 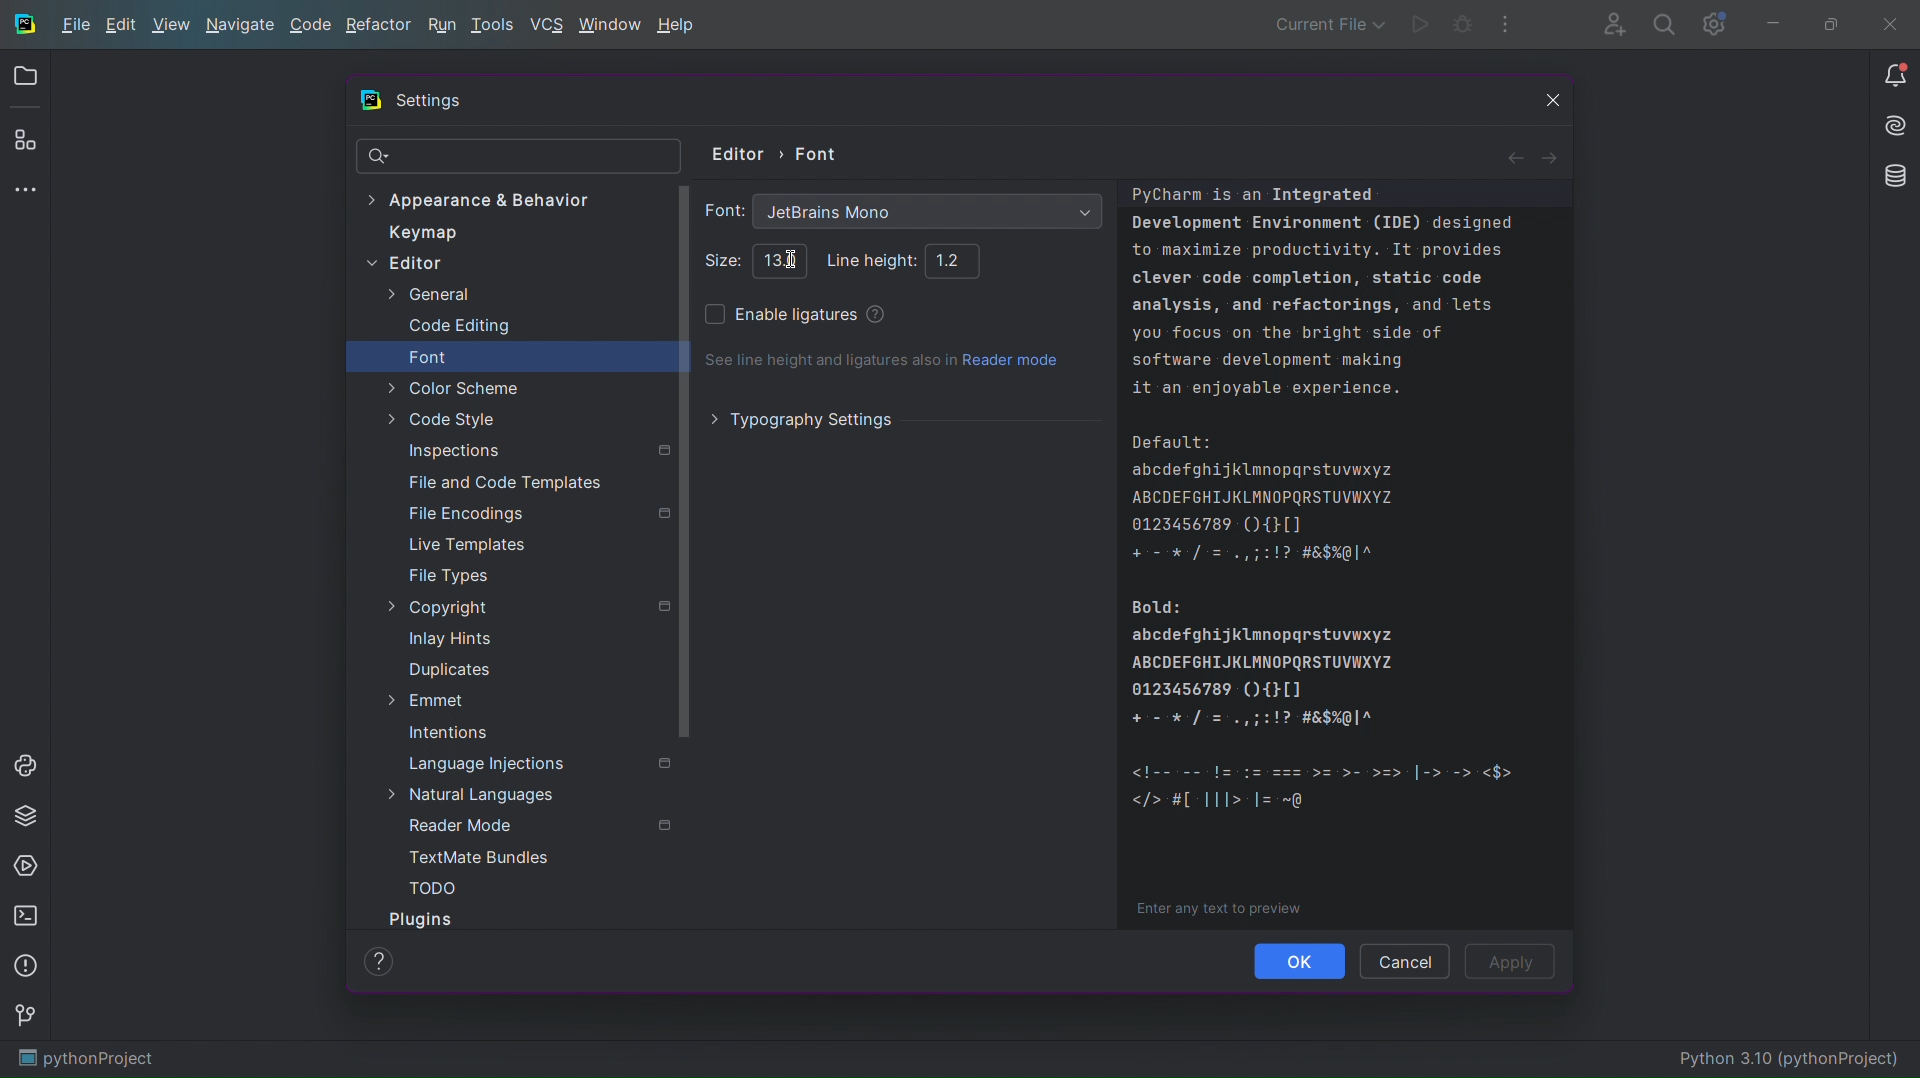 What do you see at coordinates (1351, 558) in the screenshot?
I see `Code` at bounding box center [1351, 558].